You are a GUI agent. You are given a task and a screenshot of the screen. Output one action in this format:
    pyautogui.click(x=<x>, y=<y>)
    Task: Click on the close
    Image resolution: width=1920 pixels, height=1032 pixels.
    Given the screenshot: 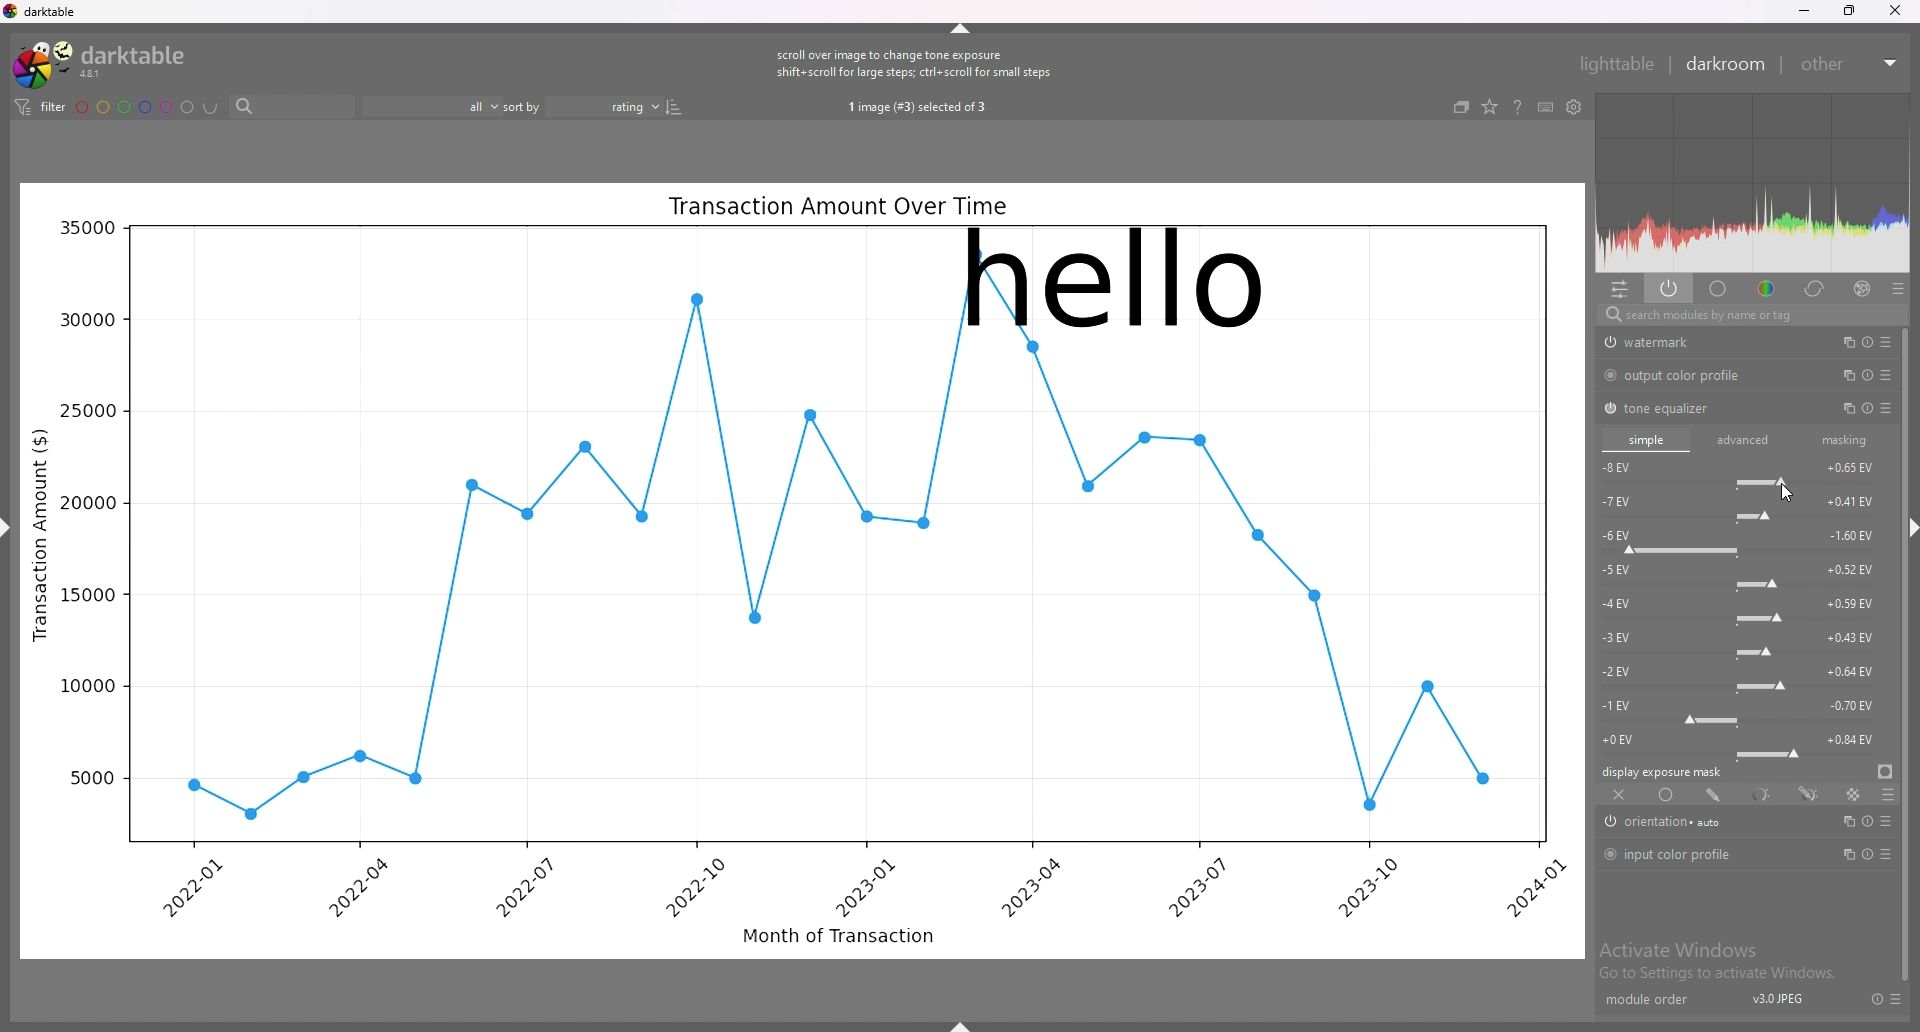 What is the action you would take?
    pyautogui.click(x=1893, y=10)
    